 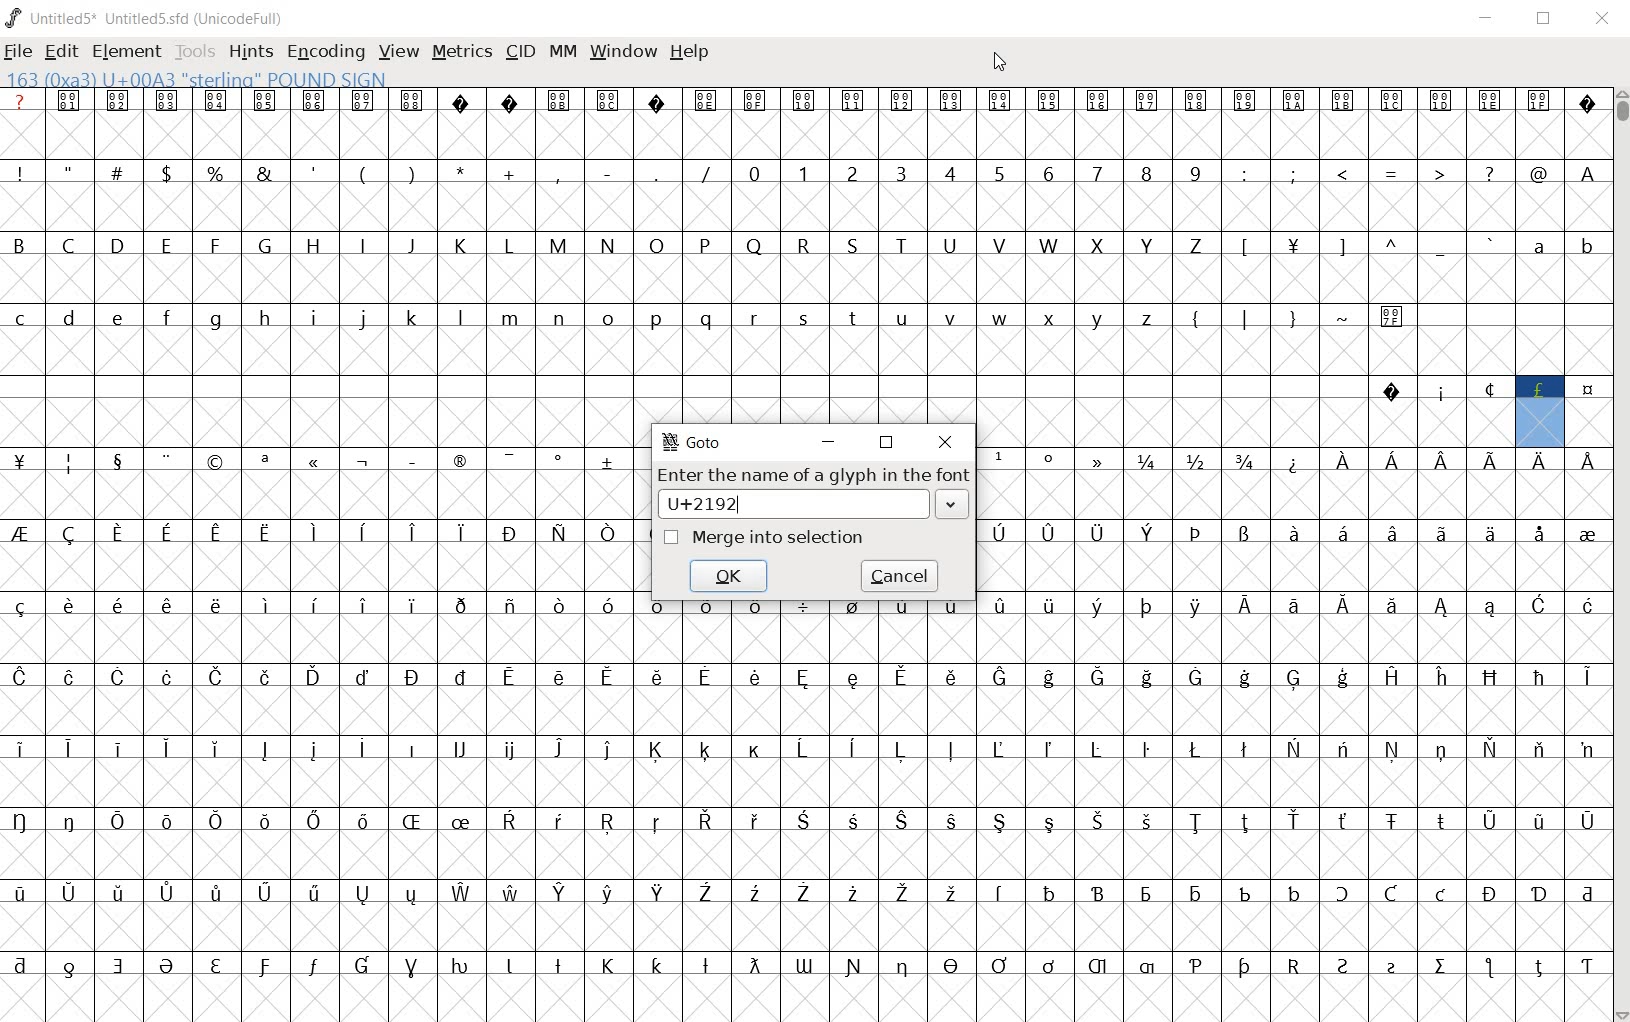 What do you see at coordinates (1000, 64) in the screenshot?
I see `CURSOR` at bounding box center [1000, 64].